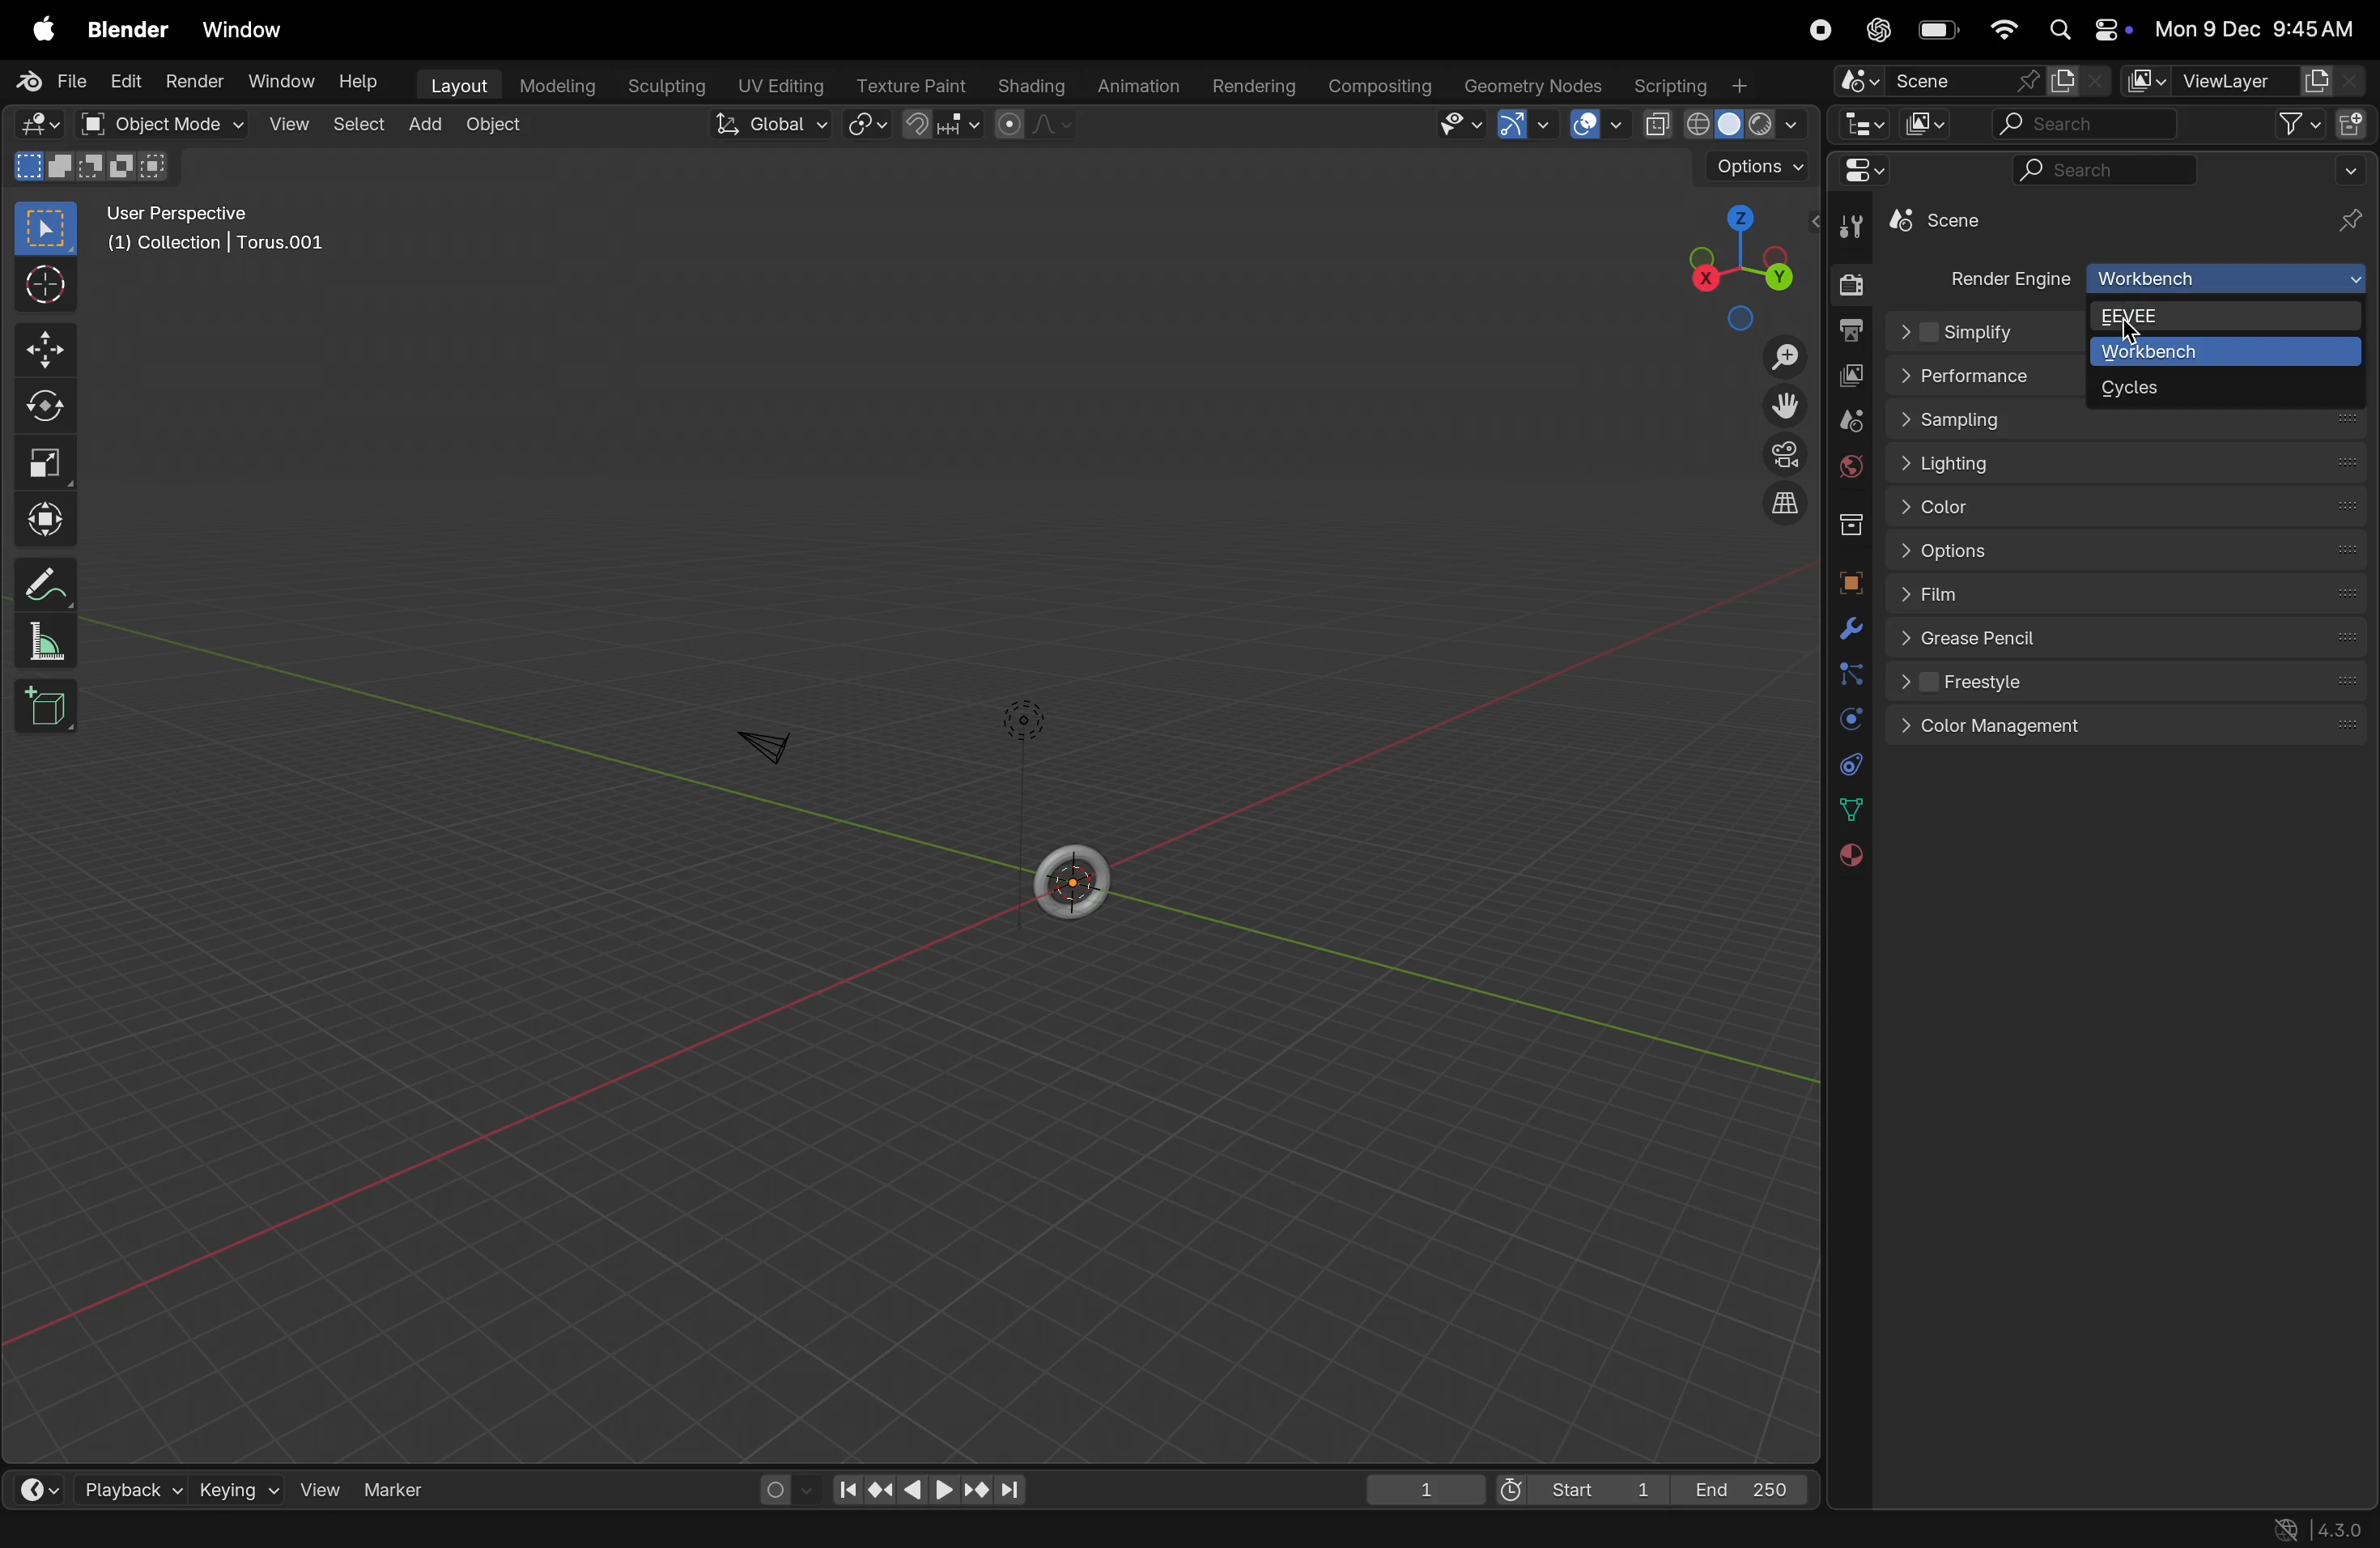  What do you see at coordinates (930, 1493) in the screenshot?
I see `play back controls` at bounding box center [930, 1493].